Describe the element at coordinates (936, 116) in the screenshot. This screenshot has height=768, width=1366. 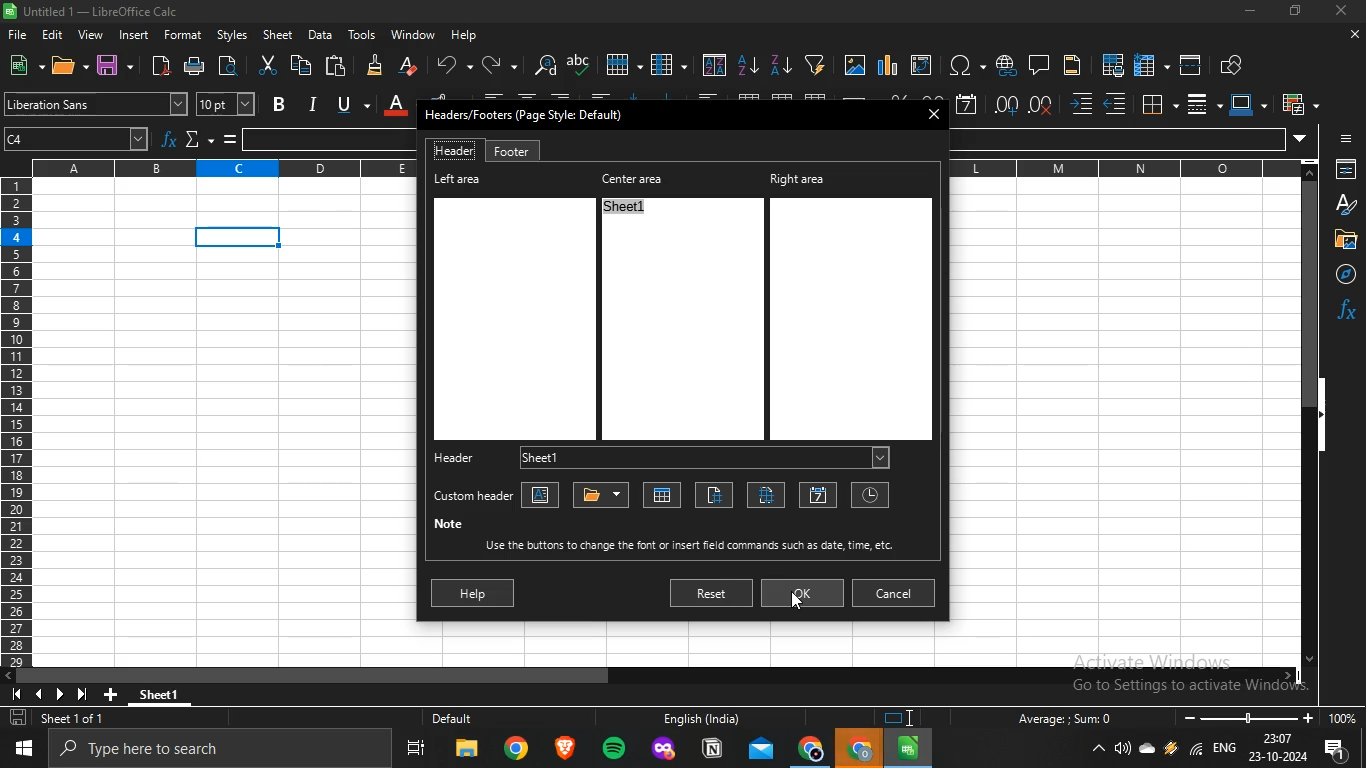
I see `close` at that location.